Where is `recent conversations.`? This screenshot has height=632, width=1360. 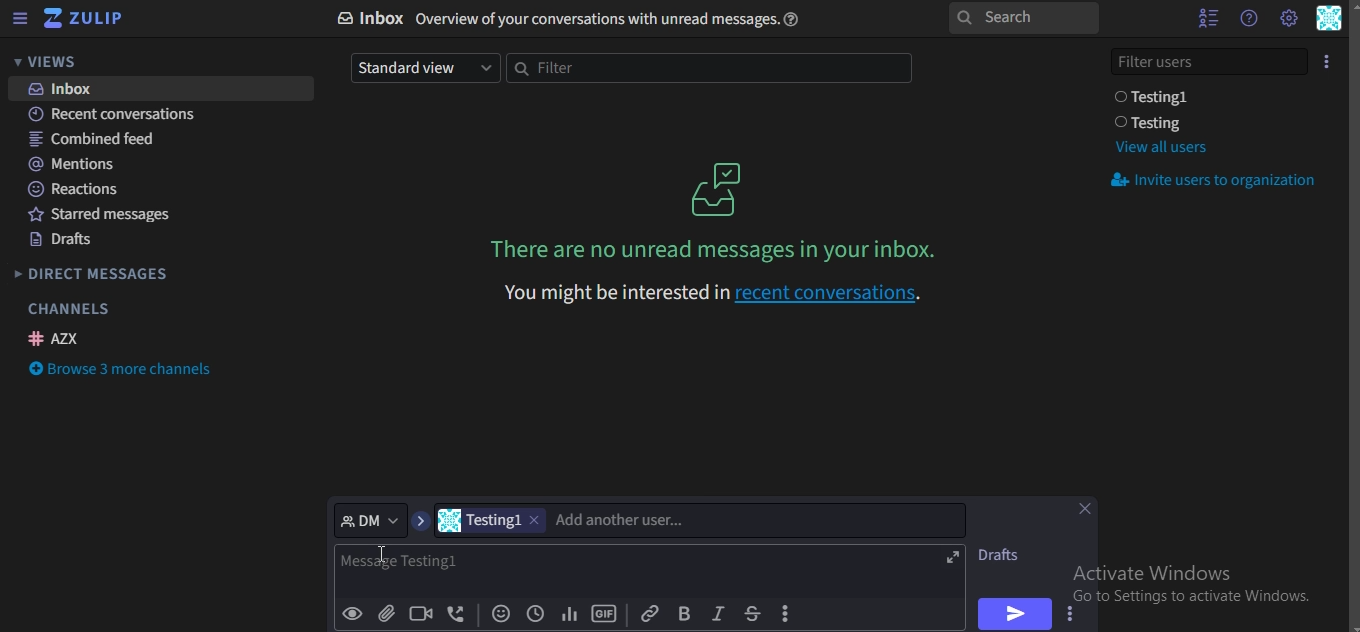 recent conversations. is located at coordinates (710, 293).